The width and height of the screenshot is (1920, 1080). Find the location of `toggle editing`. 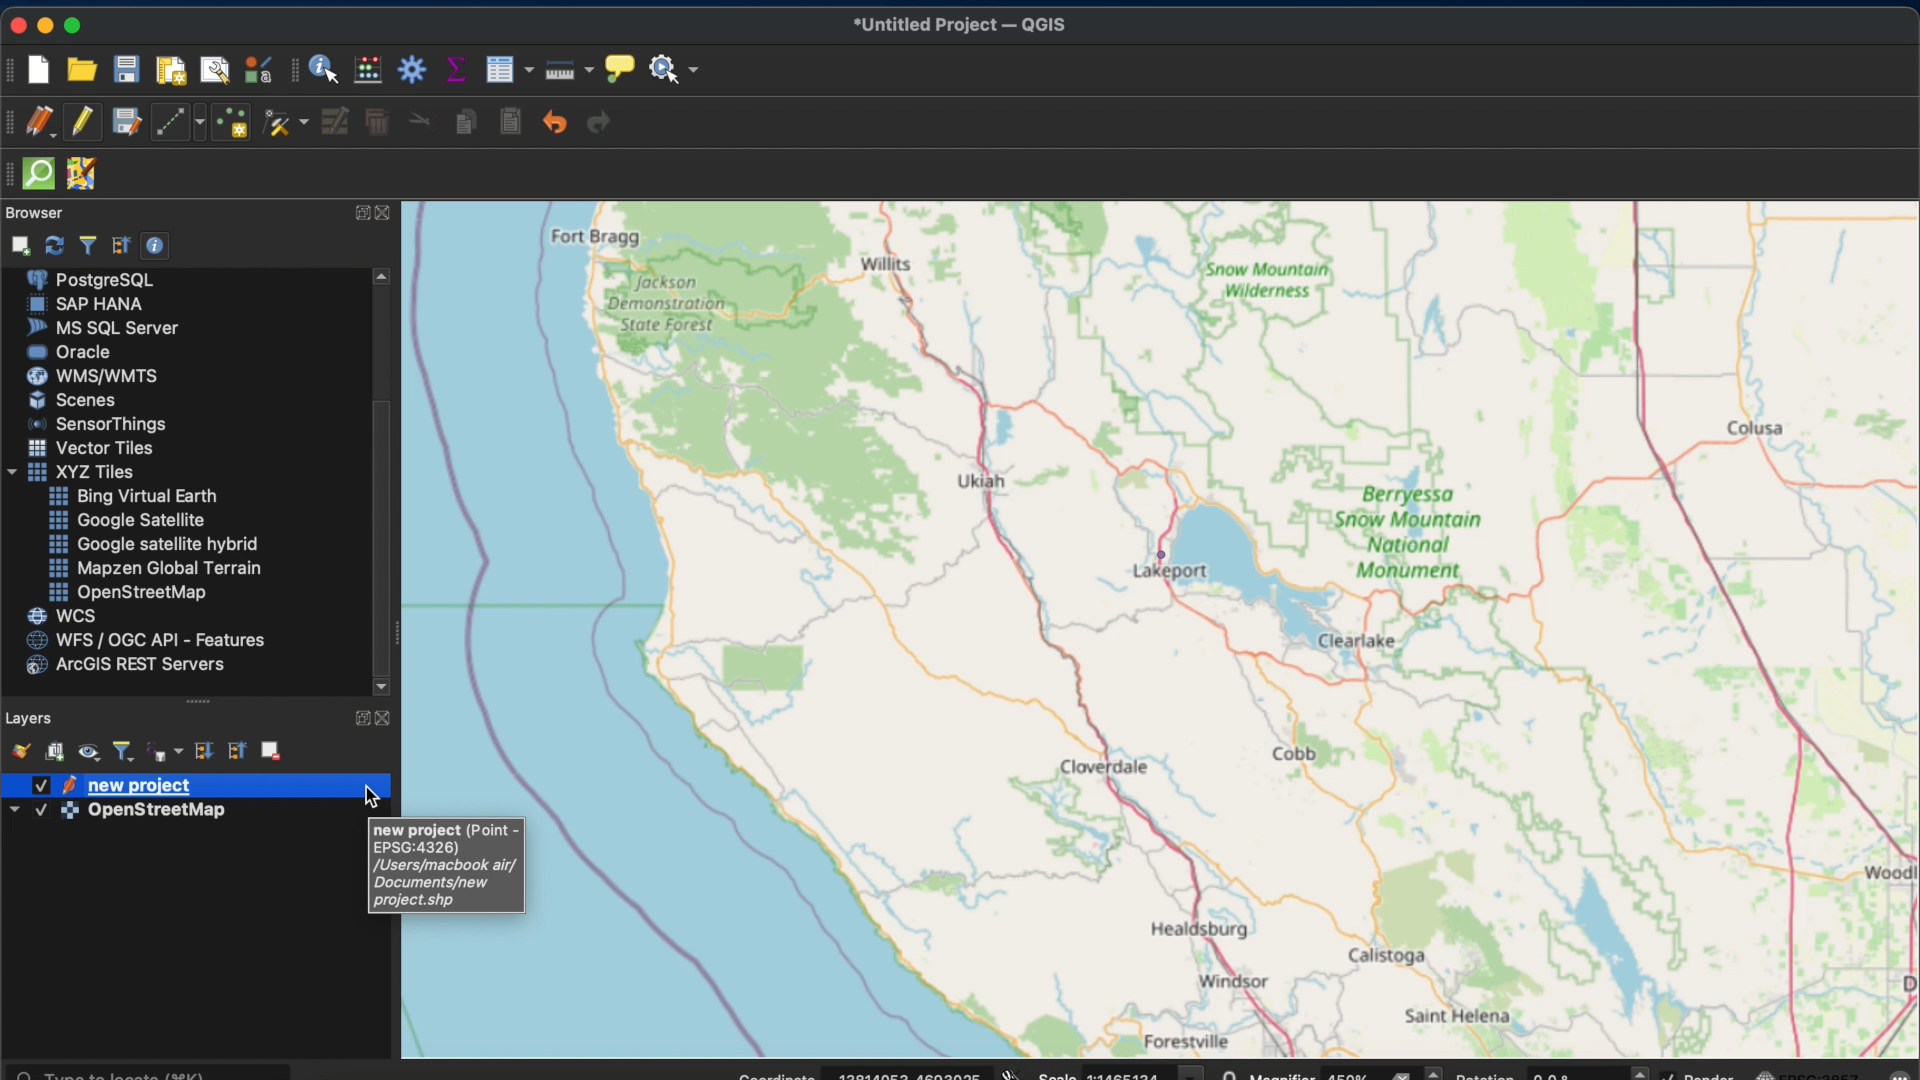

toggle editing is located at coordinates (82, 124).